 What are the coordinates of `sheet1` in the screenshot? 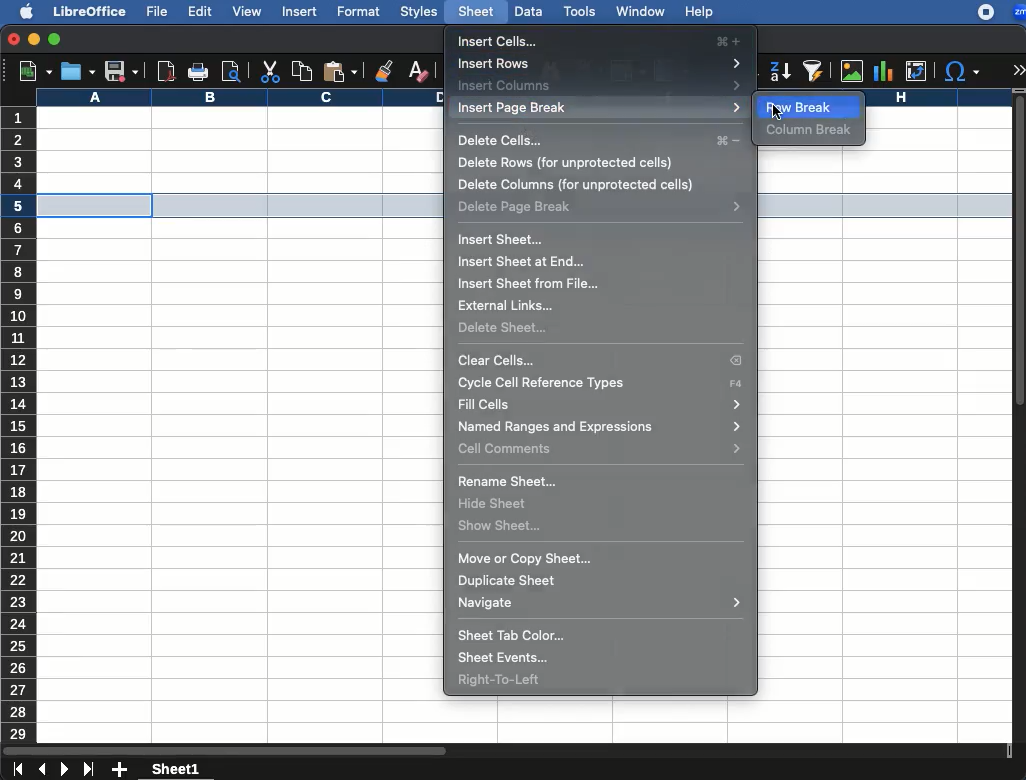 It's located at (175, 771).